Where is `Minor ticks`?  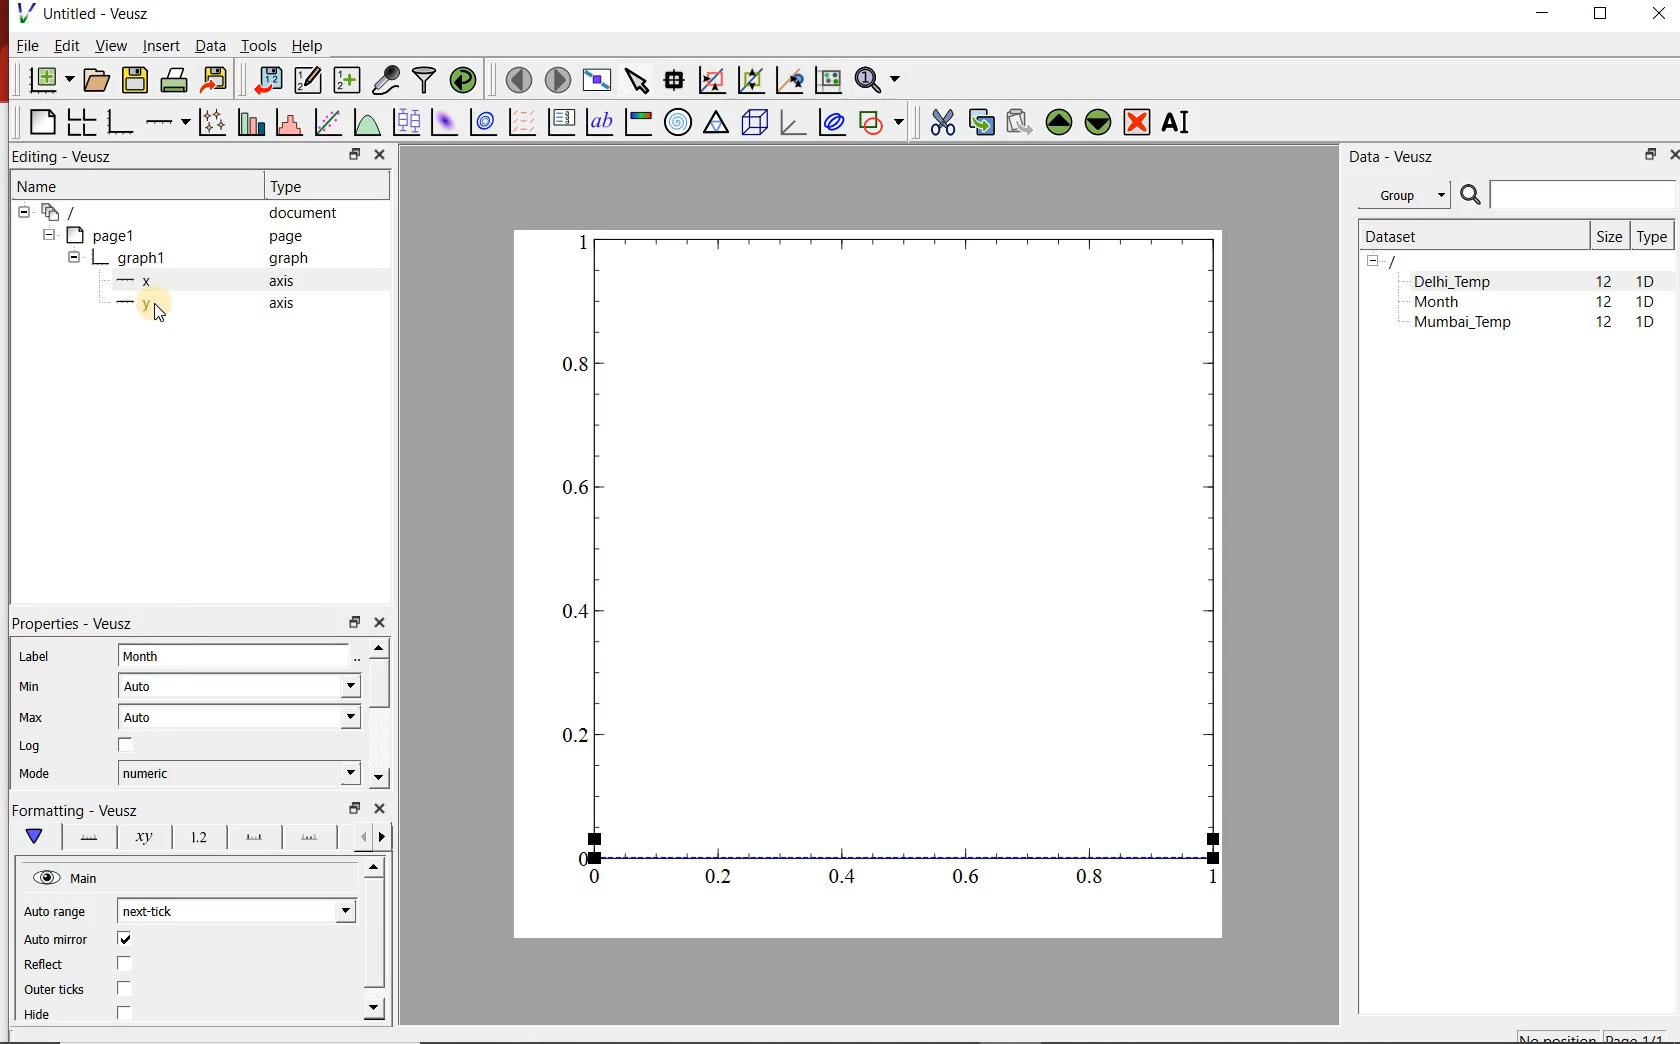
Minor ticks is located at coordinates (311, 837).